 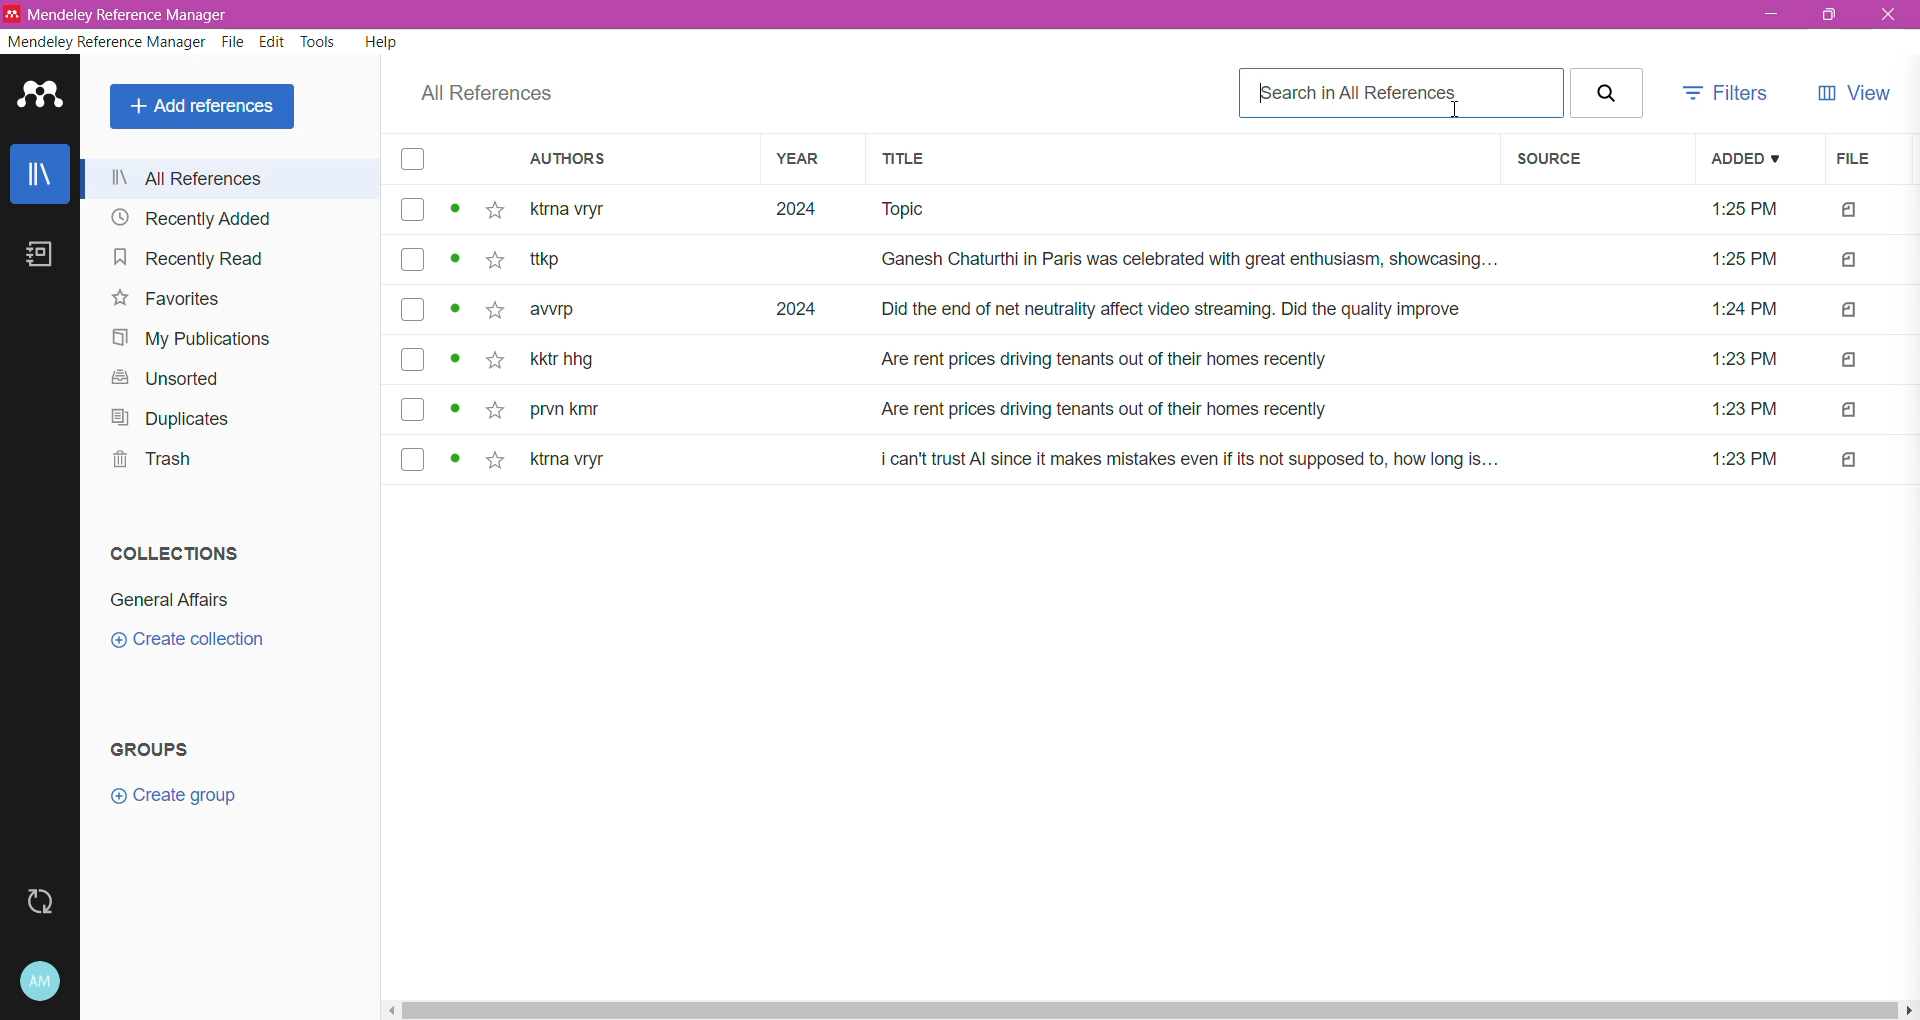 I want to click on ¢  Kktrhhg Are rent prices driving tenants out of their homes recently 1:23 PM, so click(x=1162, y=361).